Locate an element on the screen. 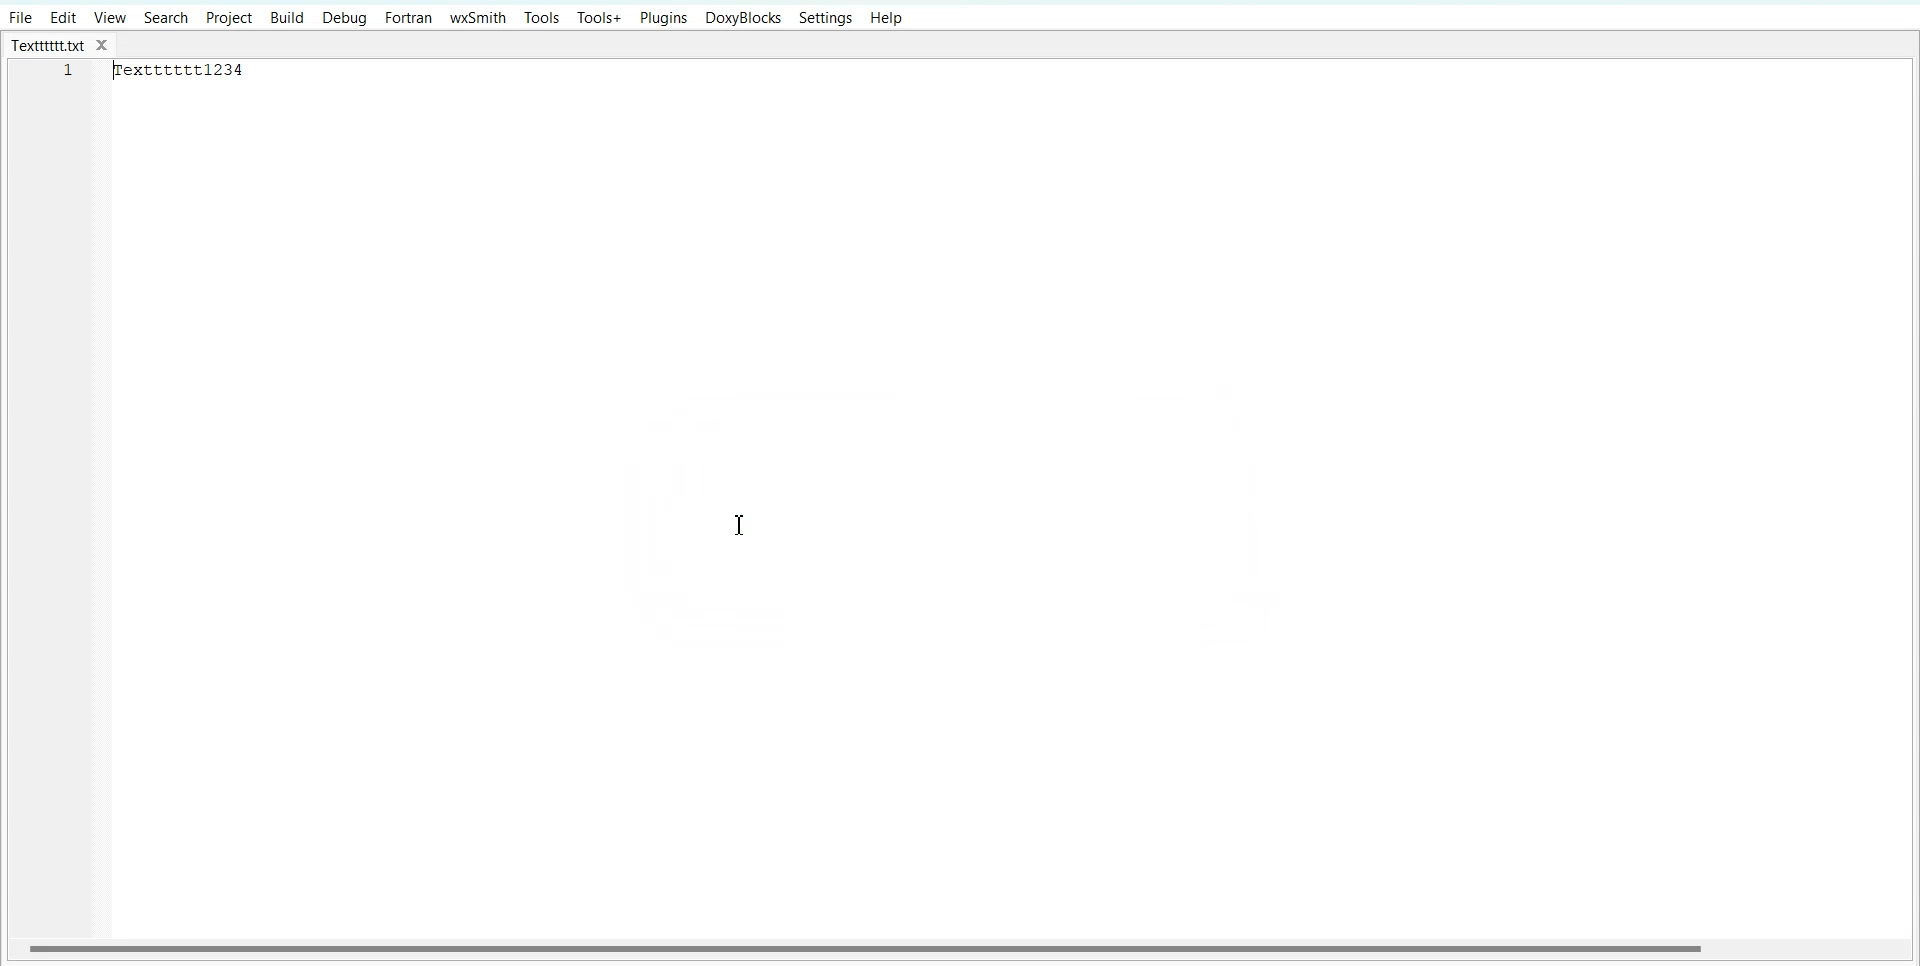  Debug is located at coordinates (344, 19).